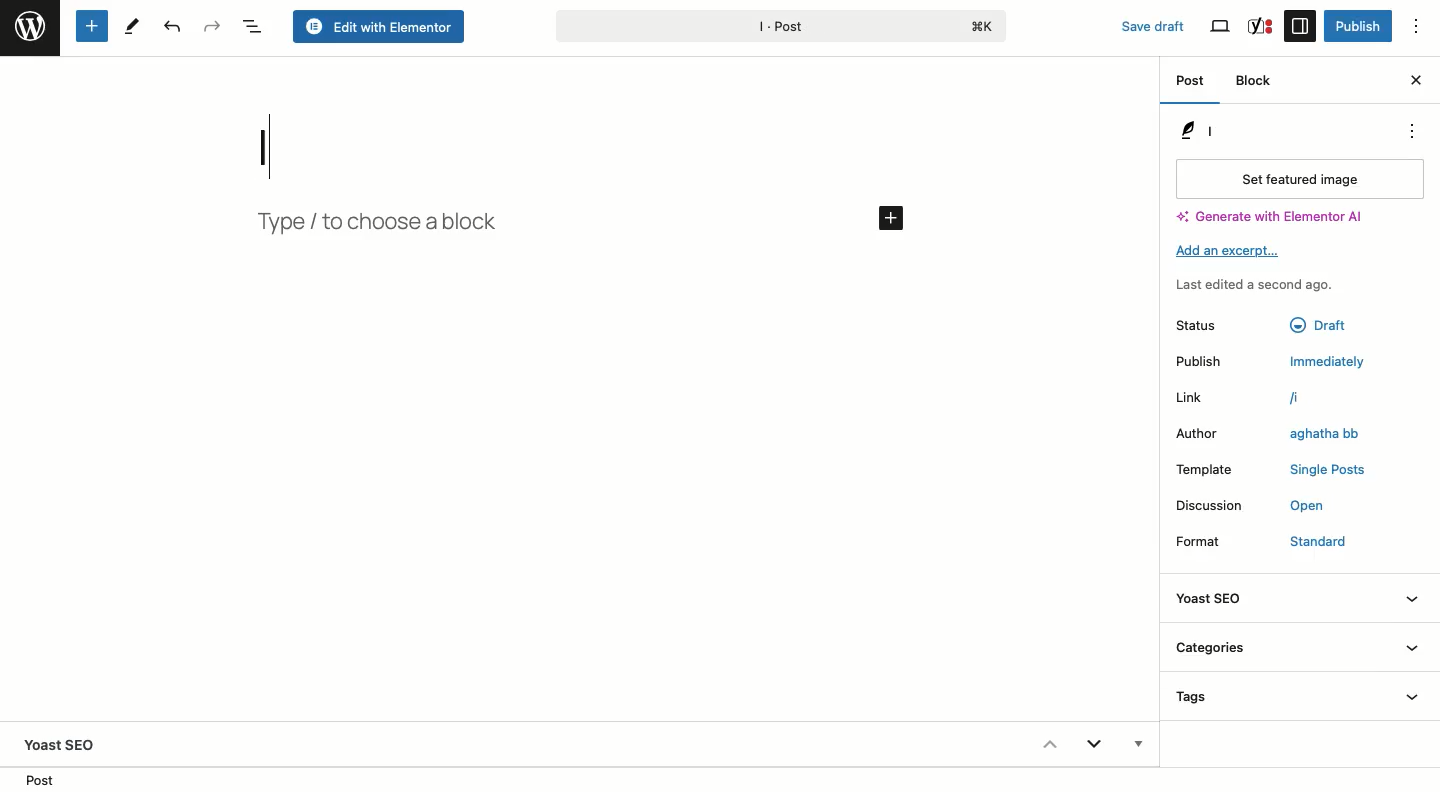  What do you see at coordinates (1255, 285) in the screenshot?
I see `Last edited a second ago` at bounding box center [1255, 285].